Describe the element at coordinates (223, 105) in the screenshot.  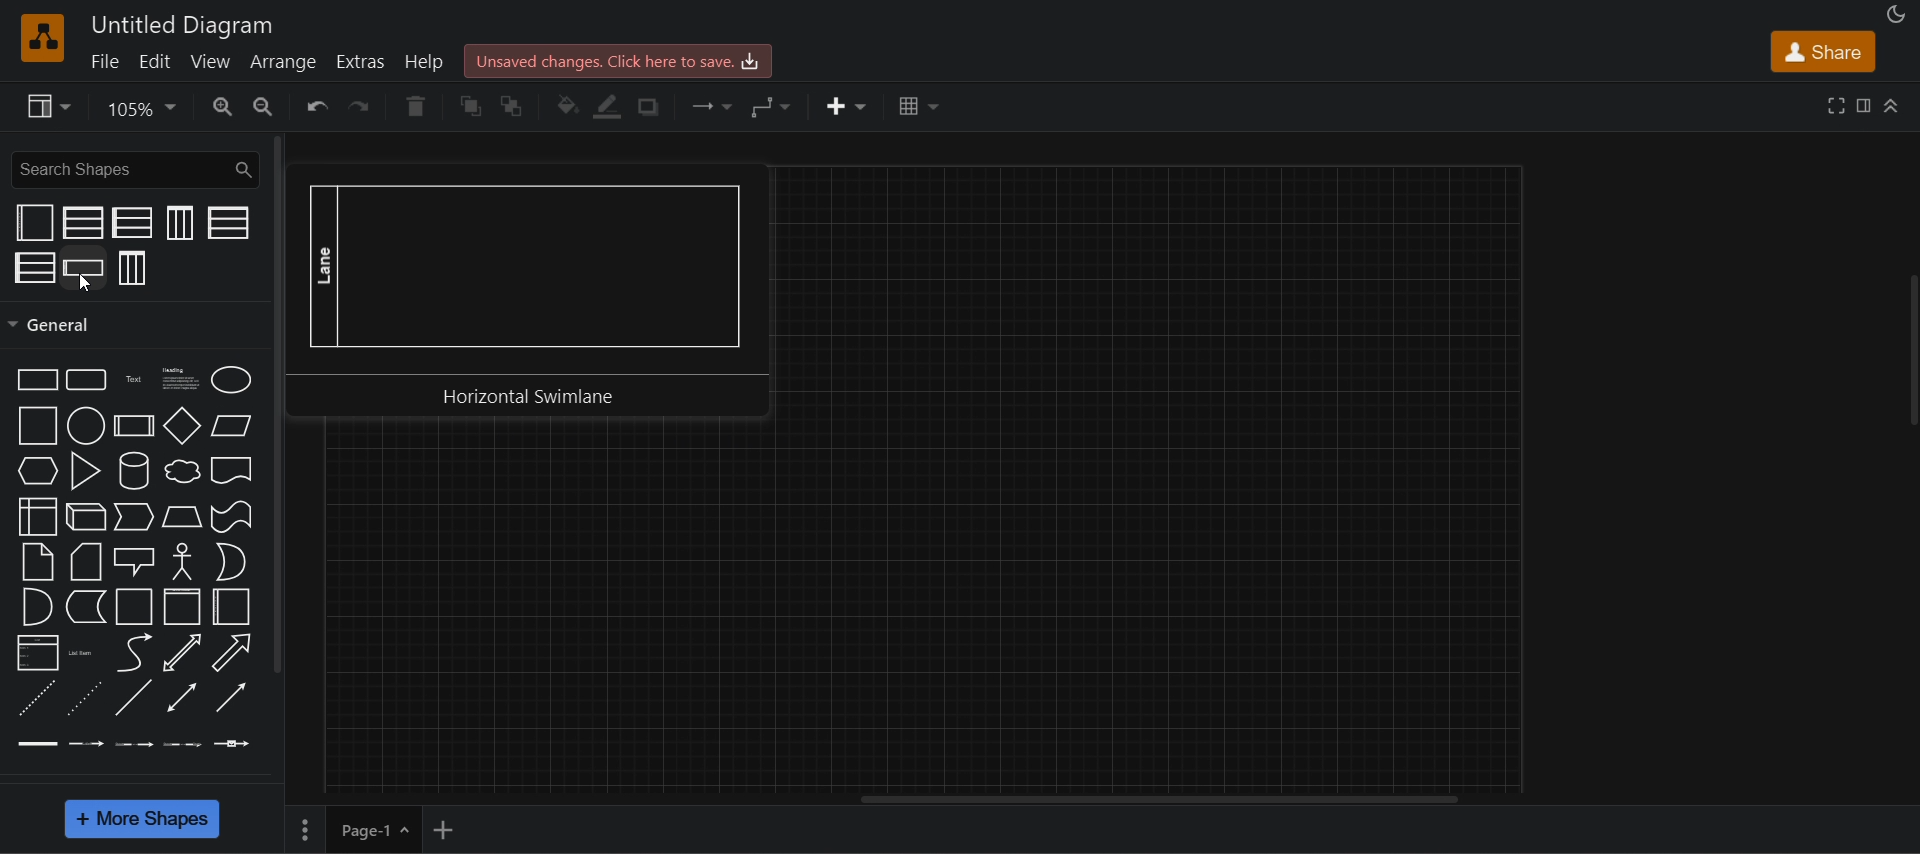
I see `zoom in` at that location.